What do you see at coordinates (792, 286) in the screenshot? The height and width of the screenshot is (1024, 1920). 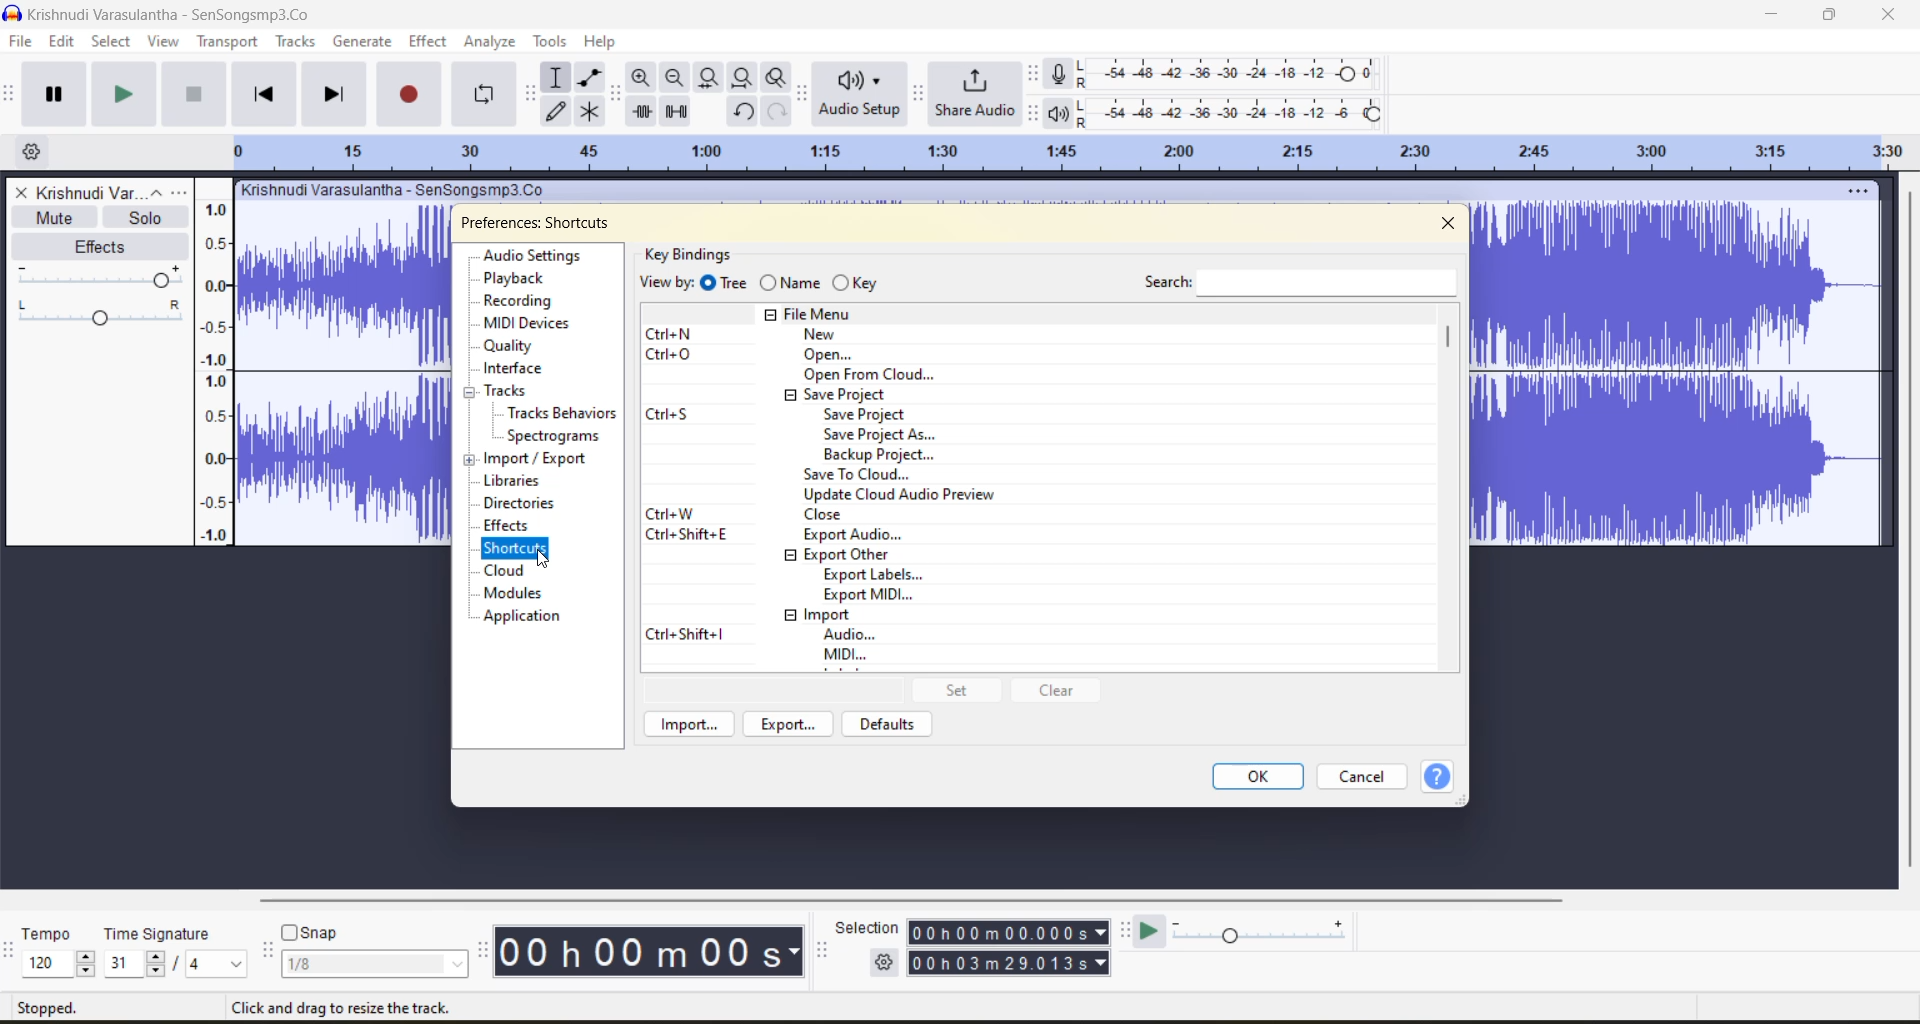 I see `name` at bounding box center [792, 286].